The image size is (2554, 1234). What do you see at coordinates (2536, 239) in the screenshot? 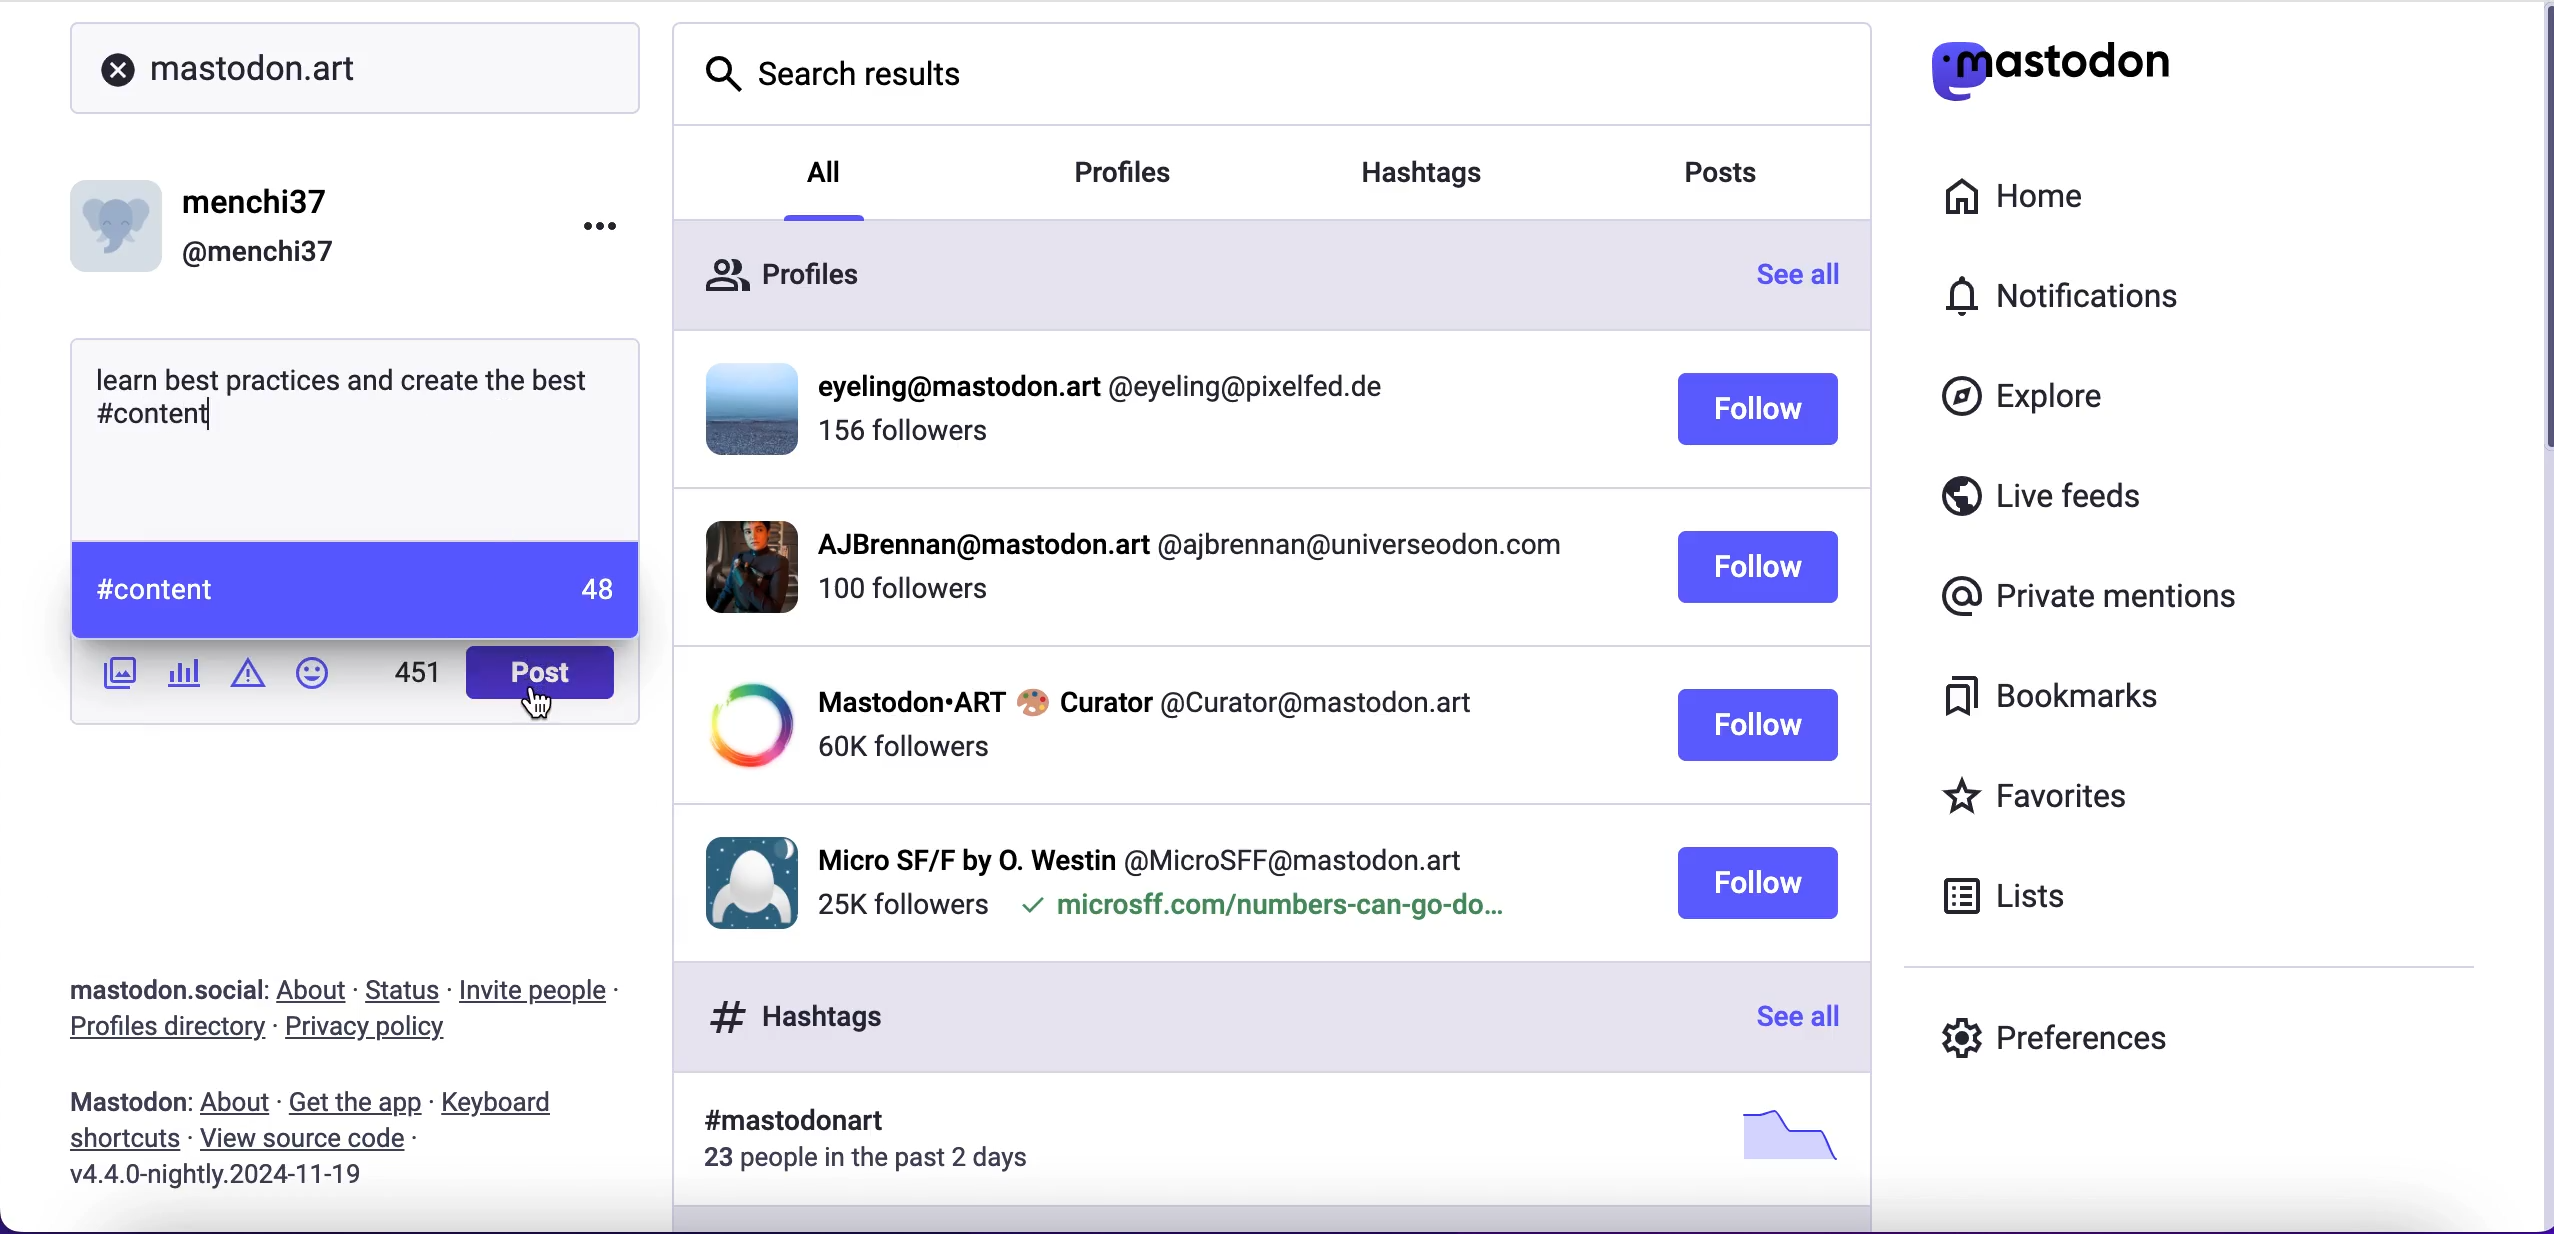
I see `scroll bar` at bounding box center [2536, 239].